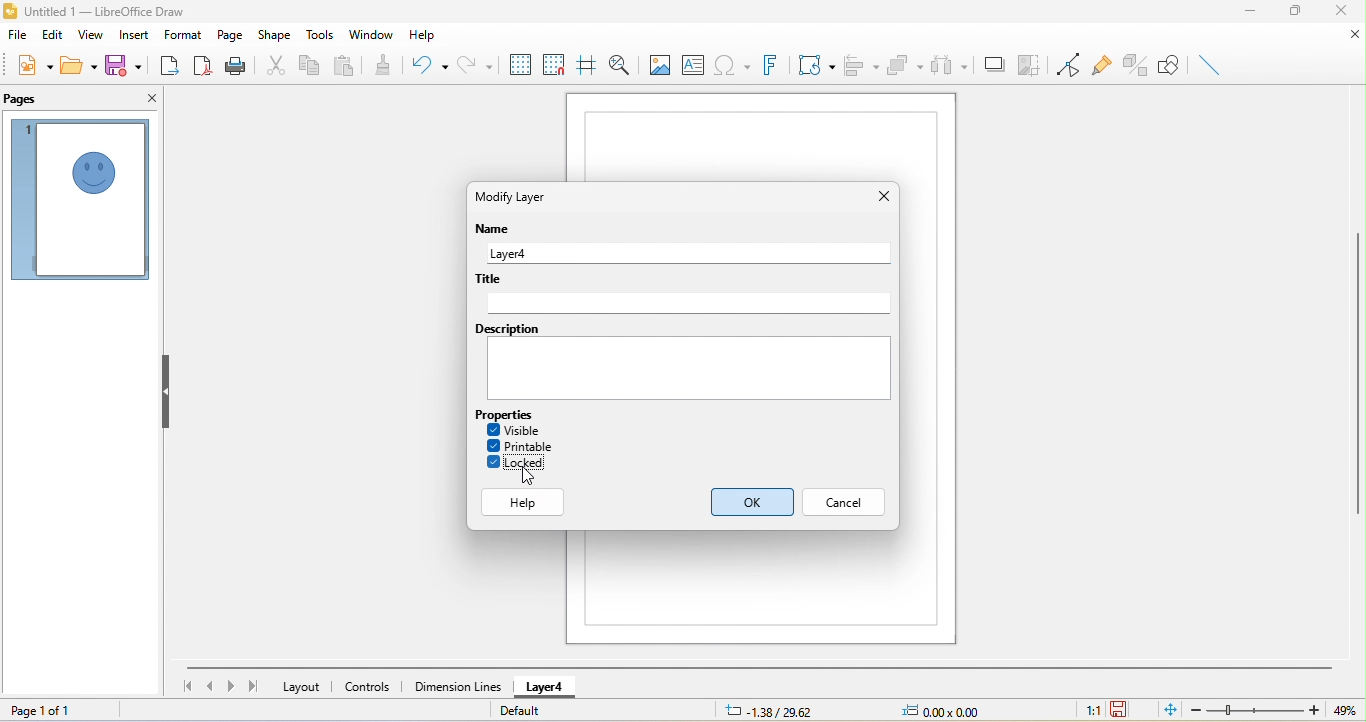 The width and height of the screenshot is (1366, 722). Describe the element at coordinates (524, 196) in the screenshot. I see `modify layer` at that location.